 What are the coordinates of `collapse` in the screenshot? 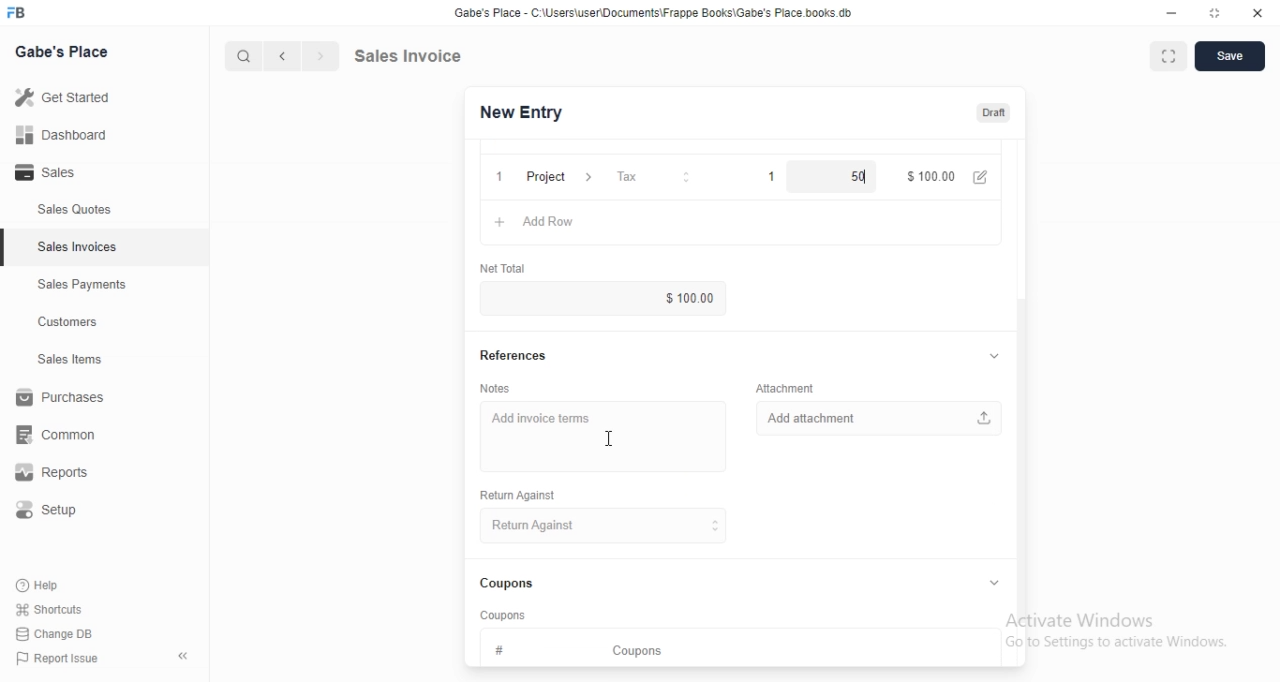 It's located at (185, 656).